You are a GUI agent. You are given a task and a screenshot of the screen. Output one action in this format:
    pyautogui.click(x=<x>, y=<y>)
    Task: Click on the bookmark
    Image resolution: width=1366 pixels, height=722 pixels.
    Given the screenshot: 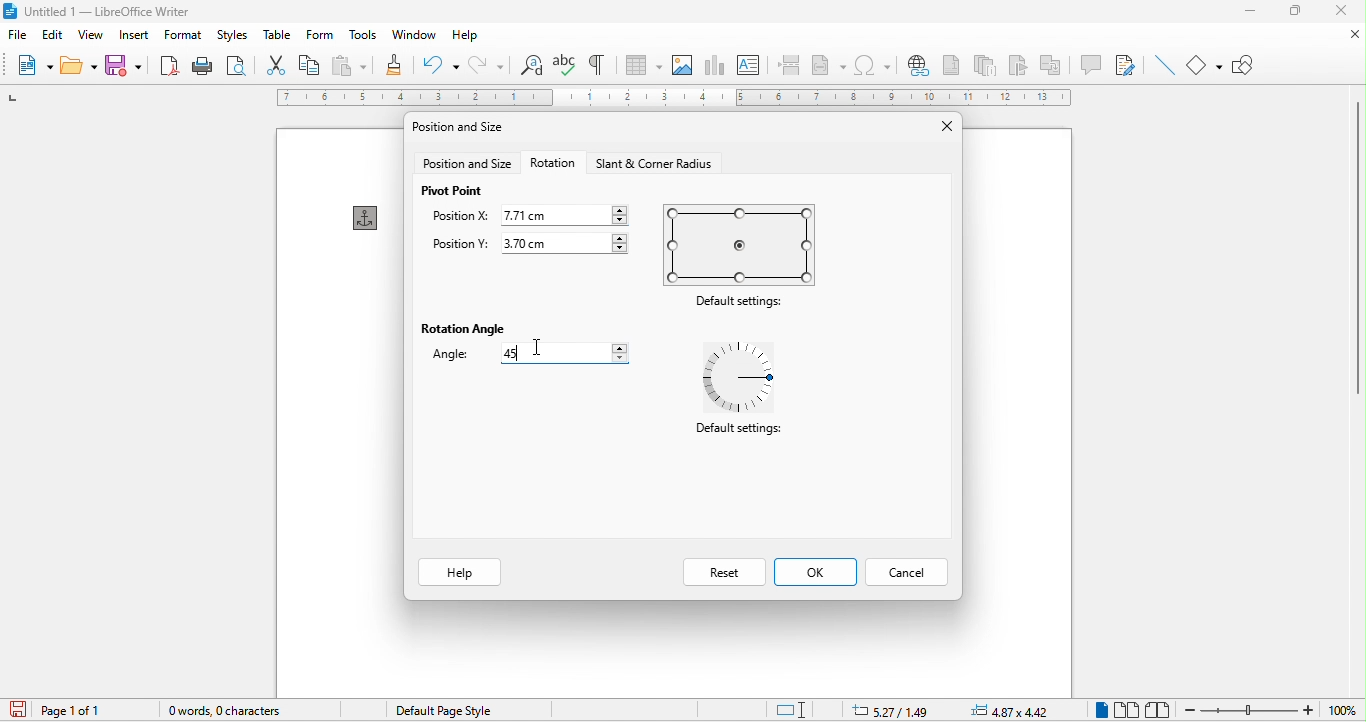 What is the action you would take?
    pyautogui.click(x=1021, y=65)
    